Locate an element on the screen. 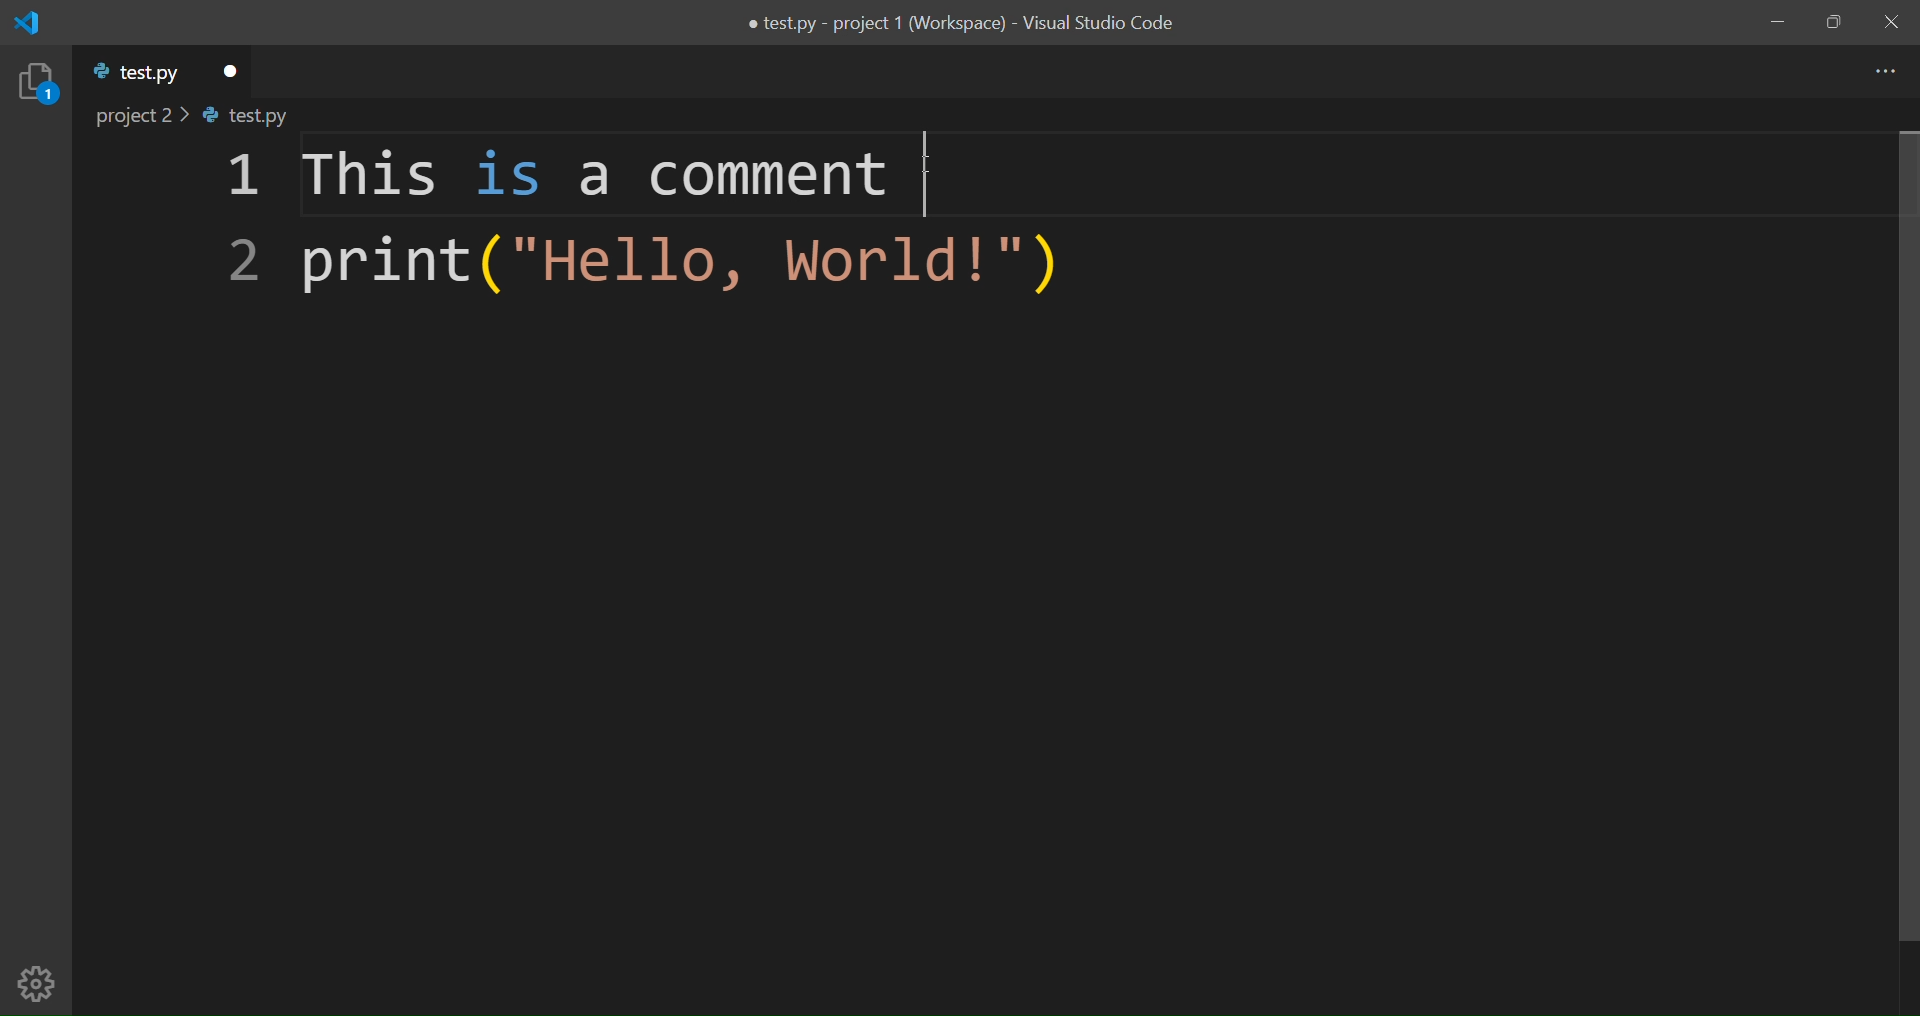  logo is located at coordinates (35, 23).